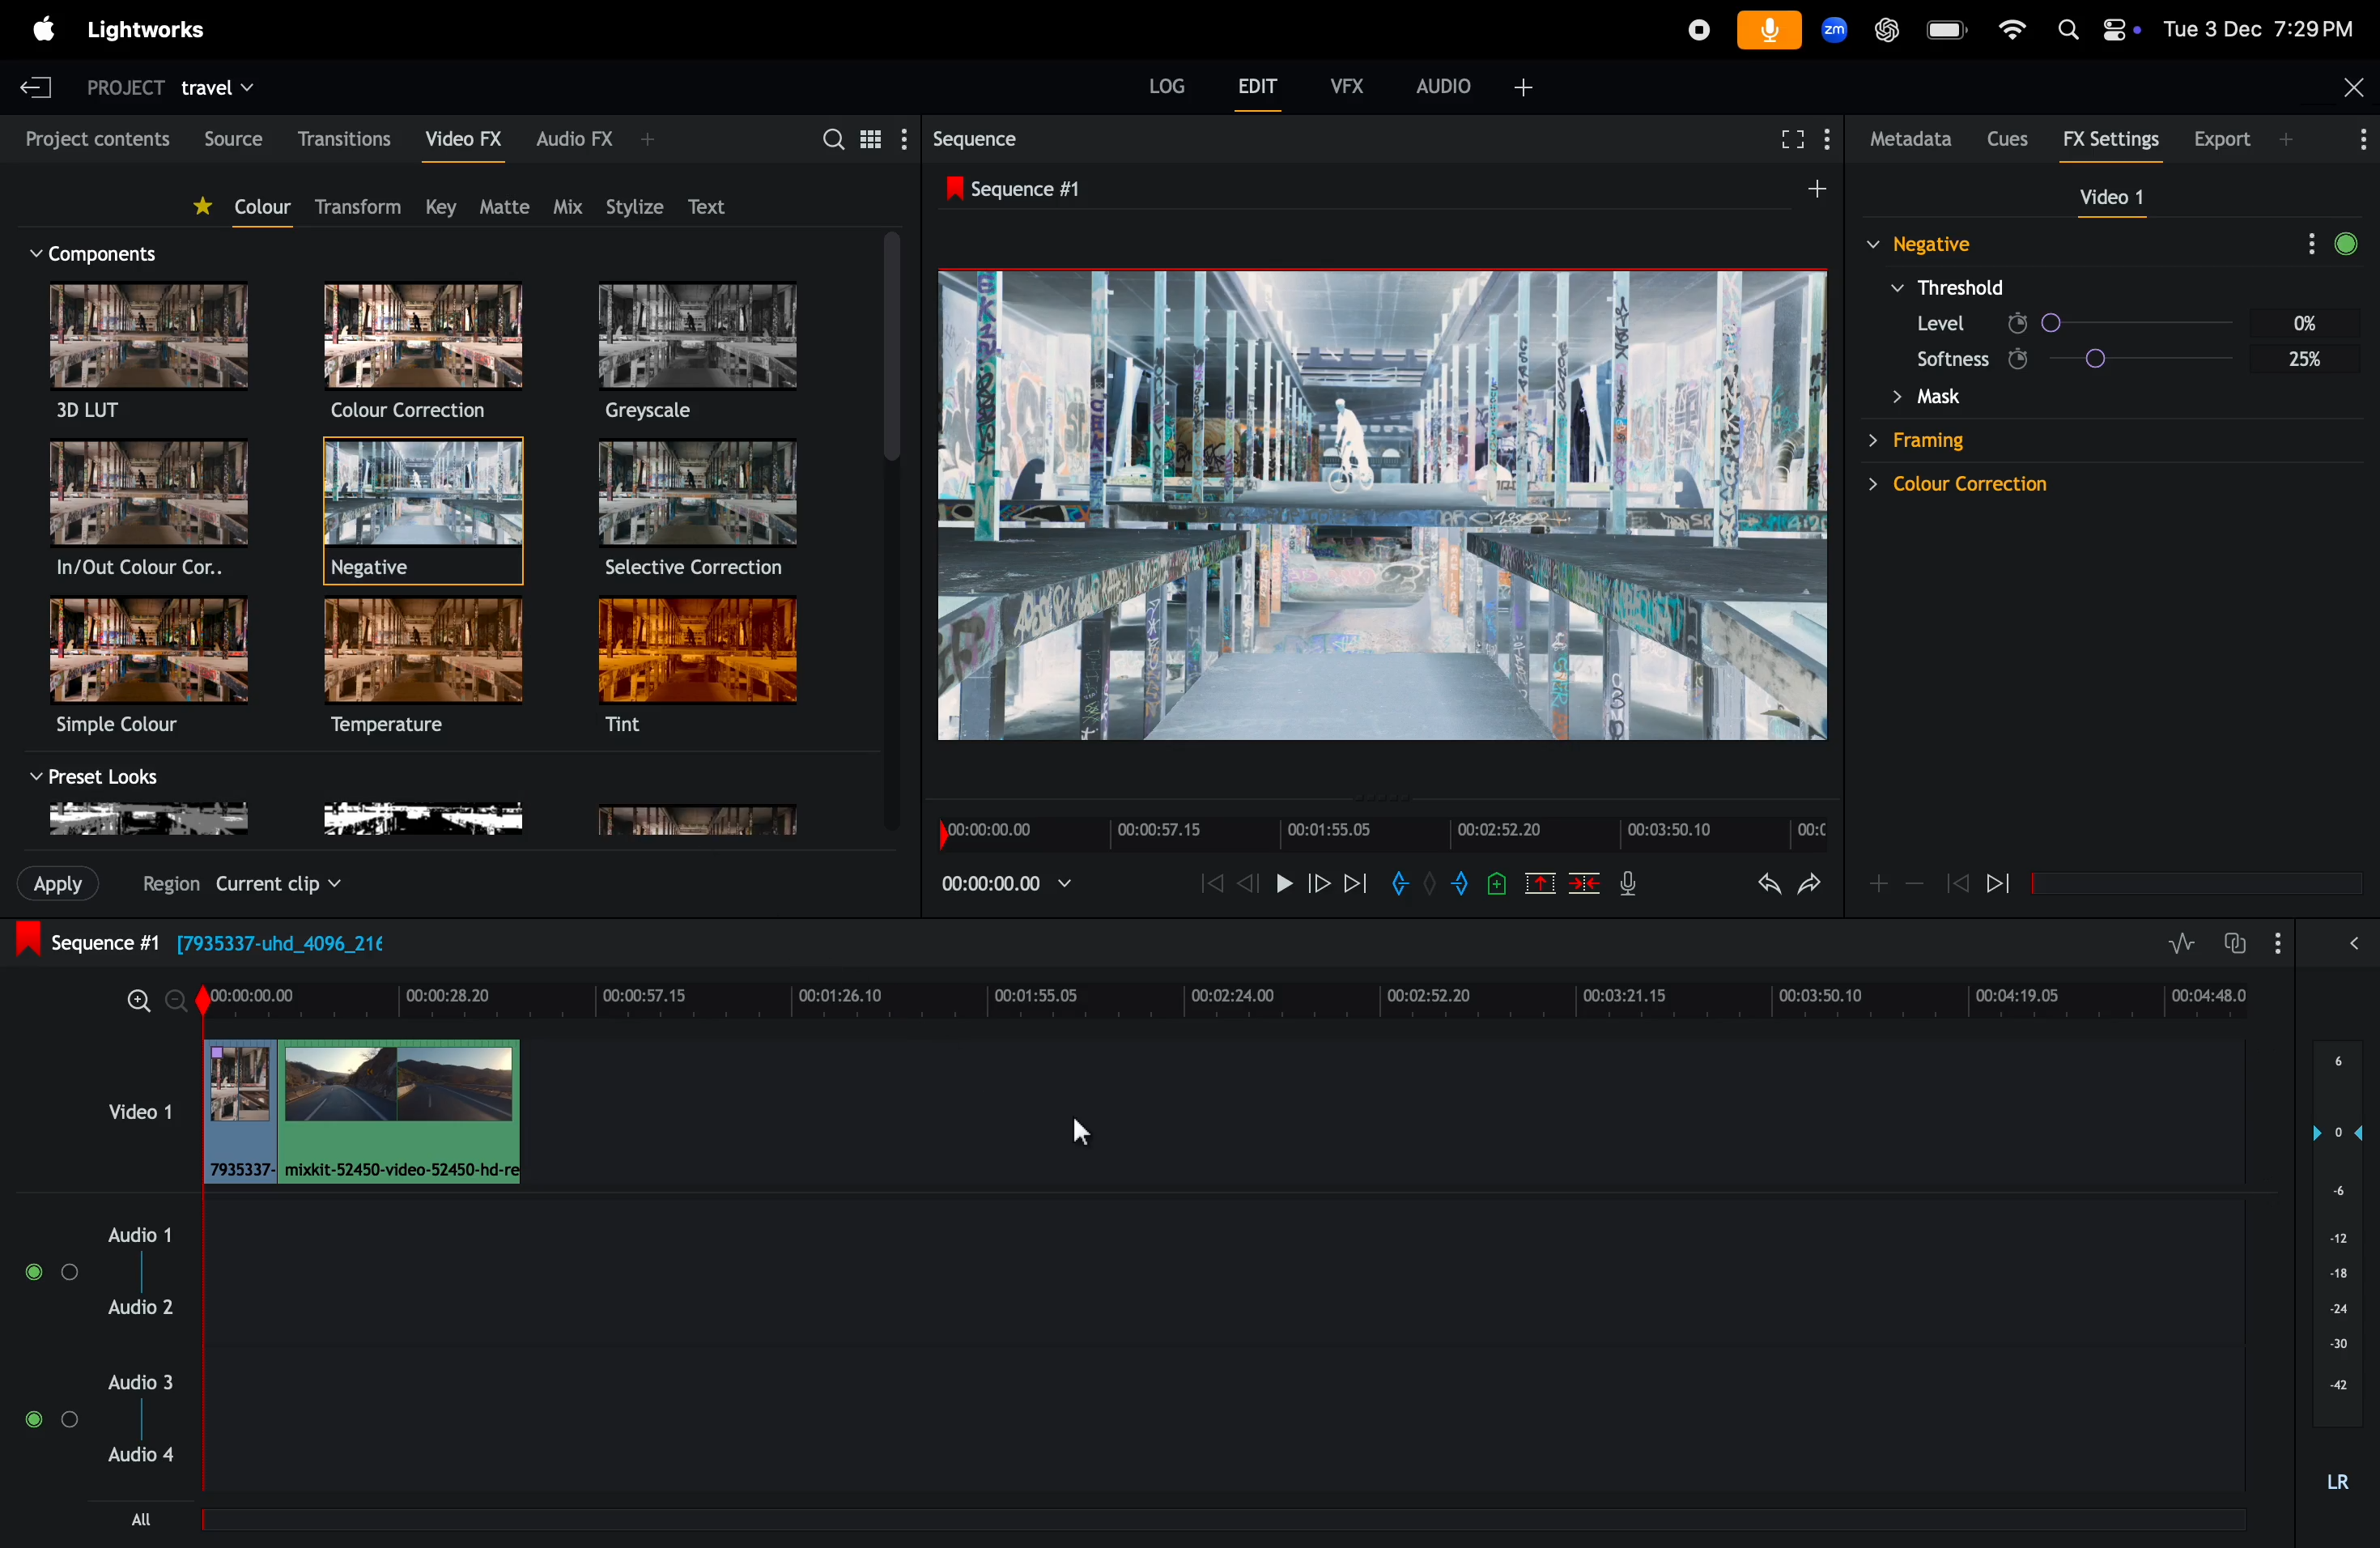 The image size is (2380, 1548). I want to click on toggle auto track sync, so click(2254, 935).